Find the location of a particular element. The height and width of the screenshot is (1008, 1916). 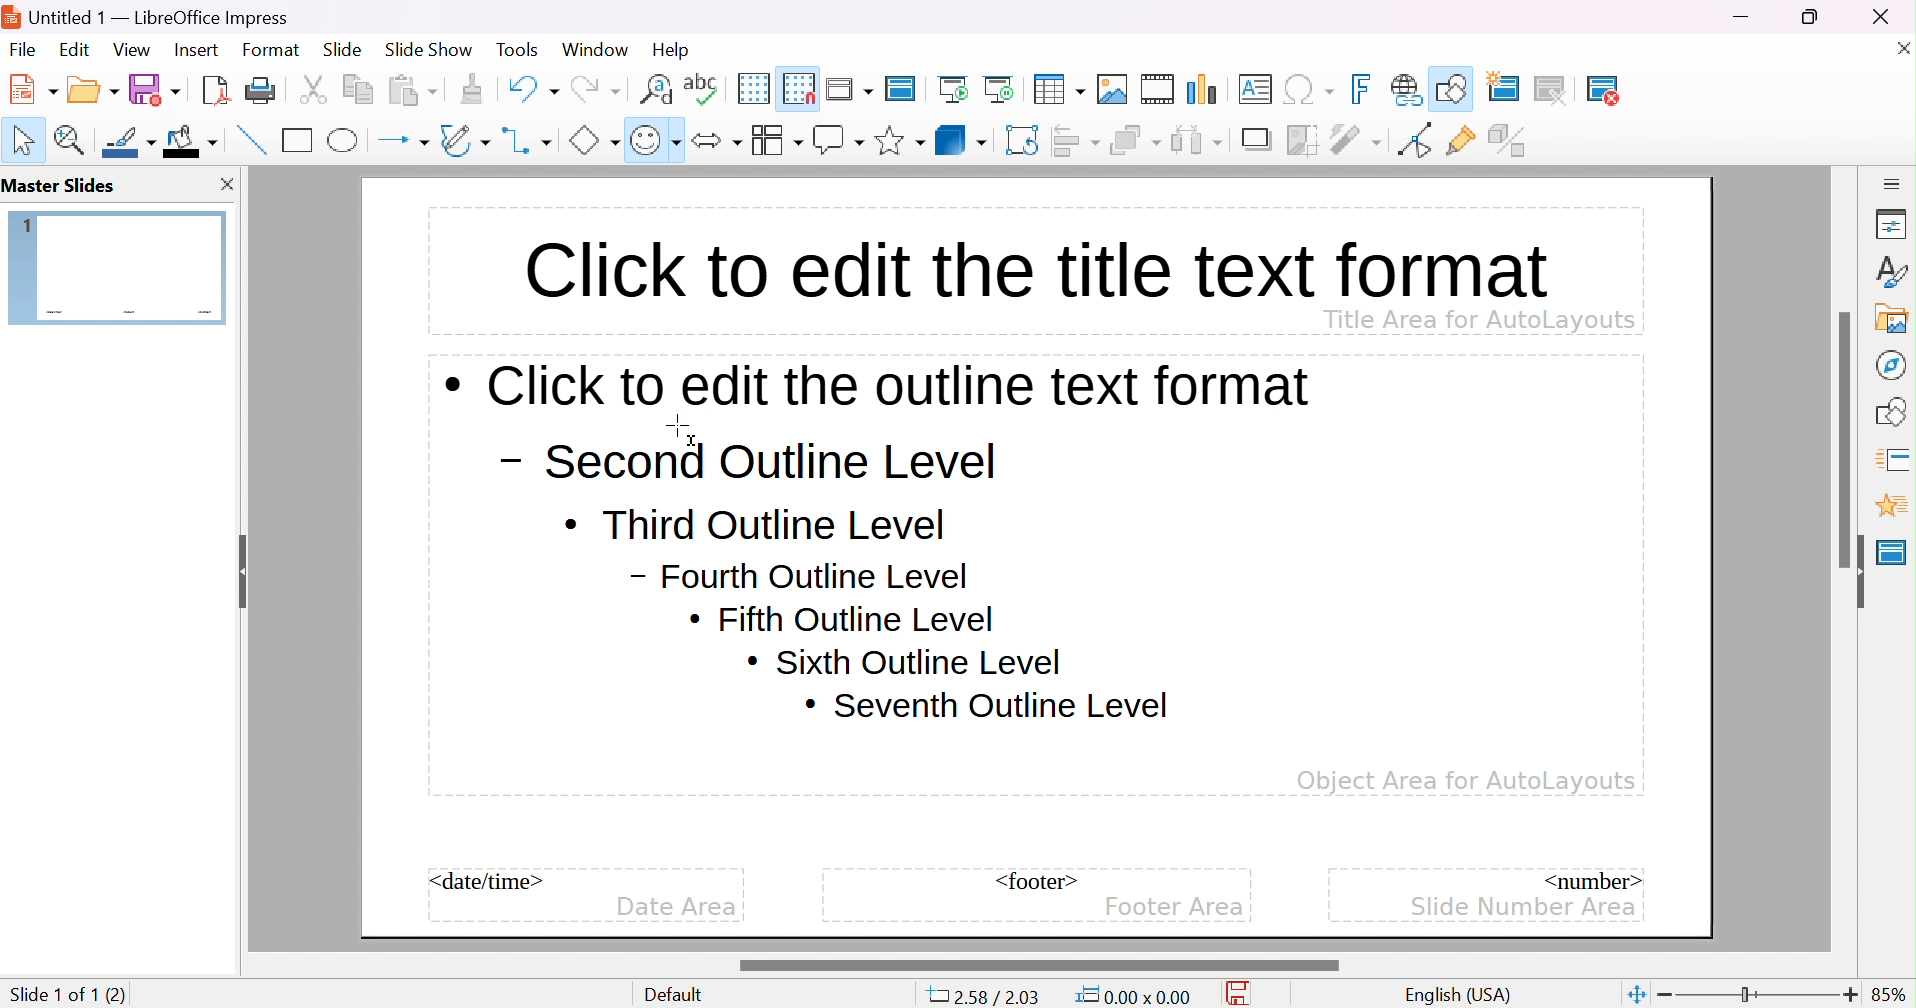

close is located at coordinates (1899, 47).